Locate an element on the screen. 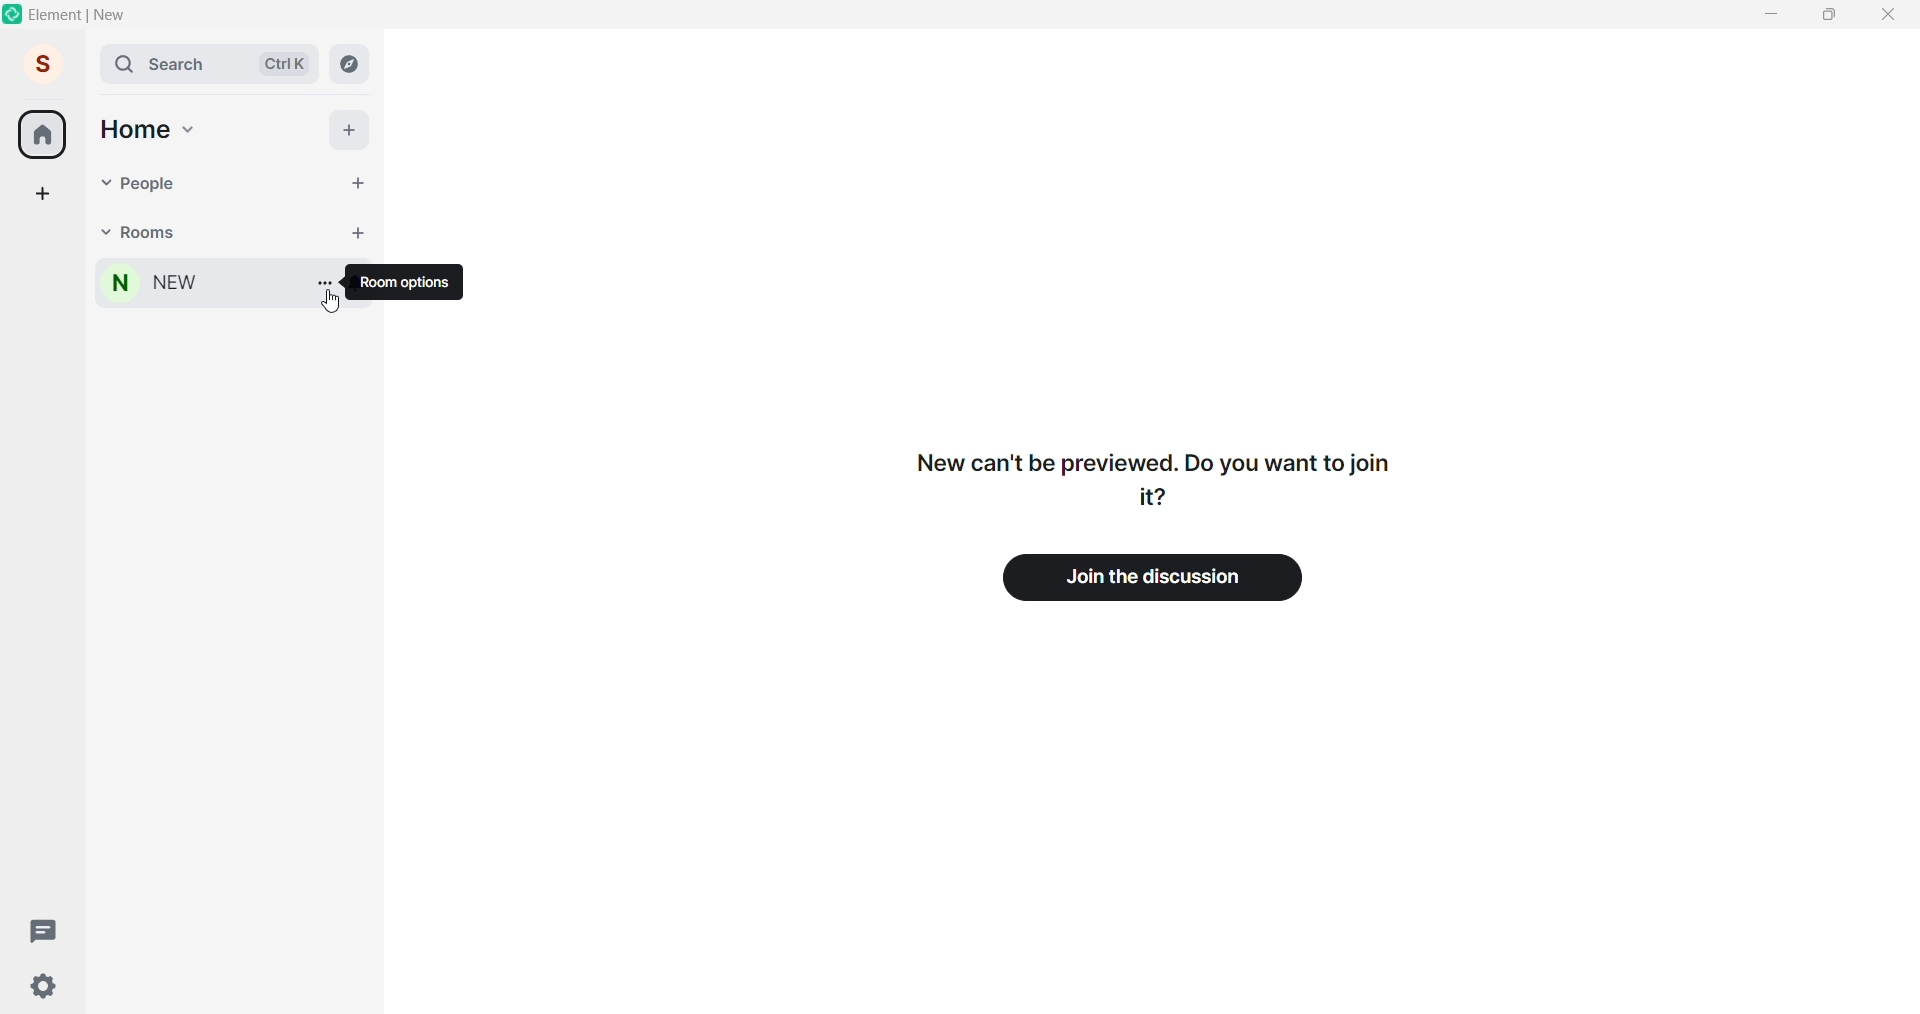  explore is located at coordinates (353, 63).